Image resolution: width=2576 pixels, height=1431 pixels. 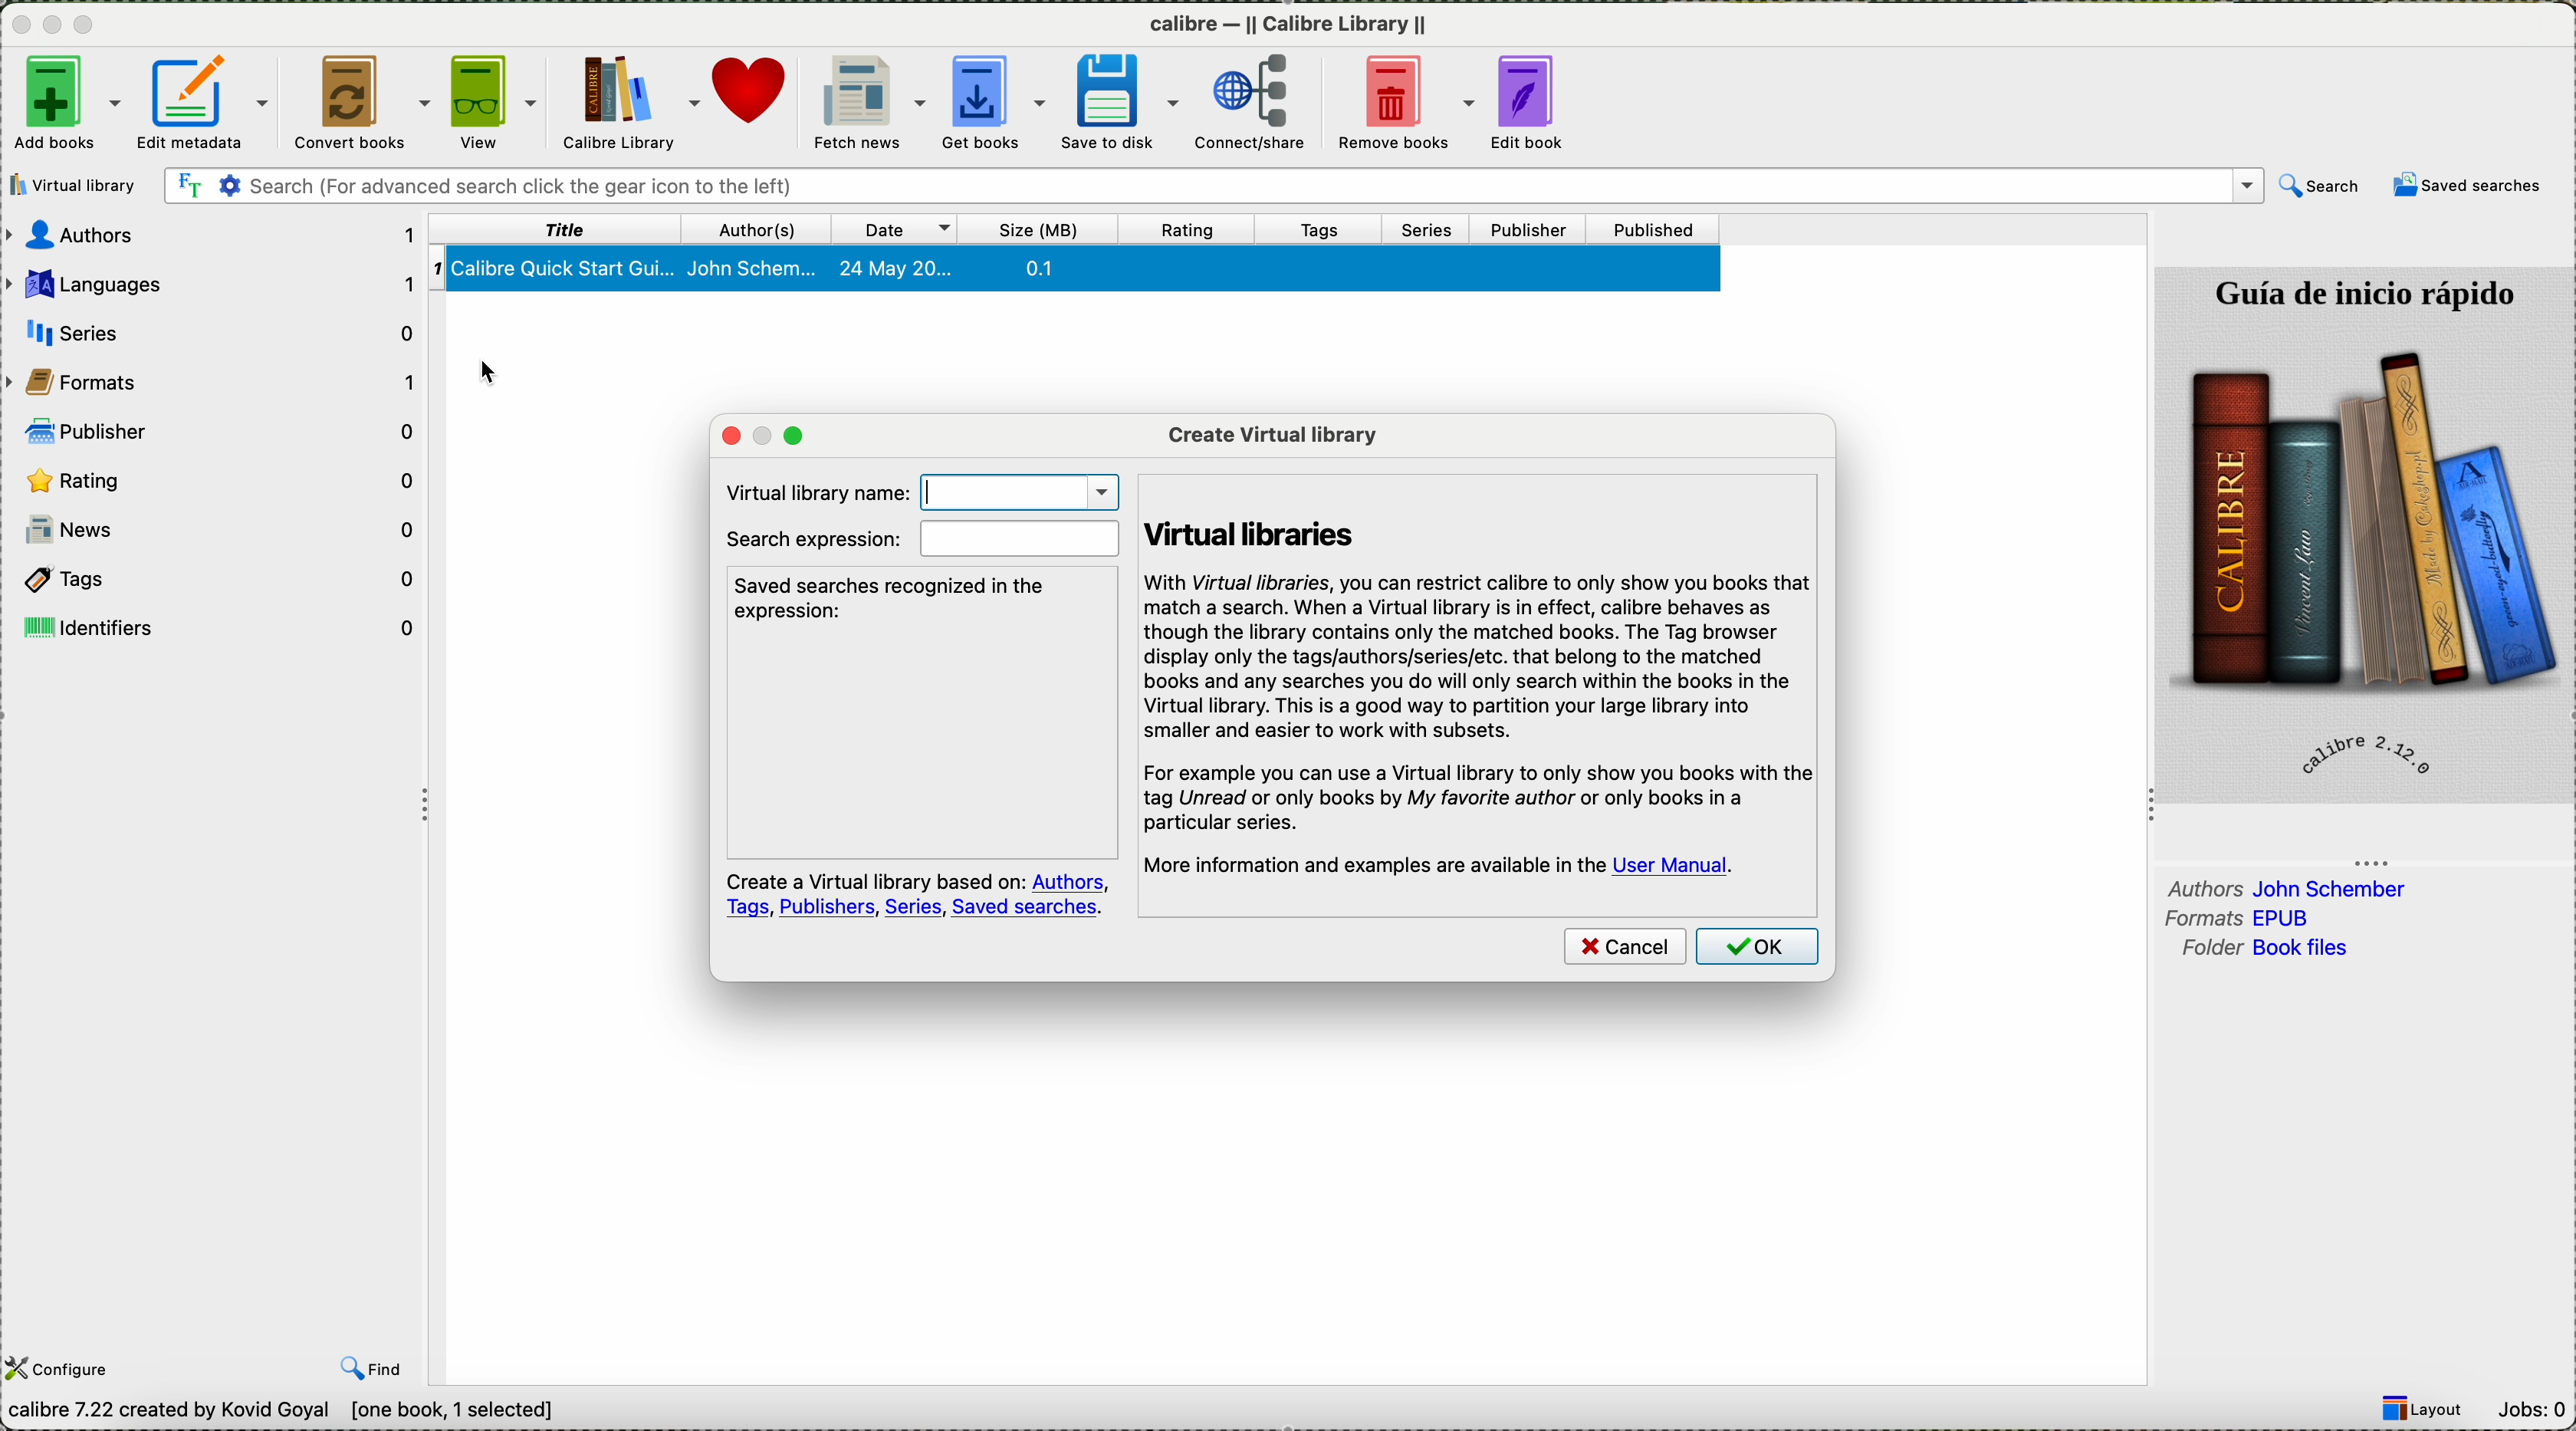 I want to click on calibre library, so click(x=634, y=103).